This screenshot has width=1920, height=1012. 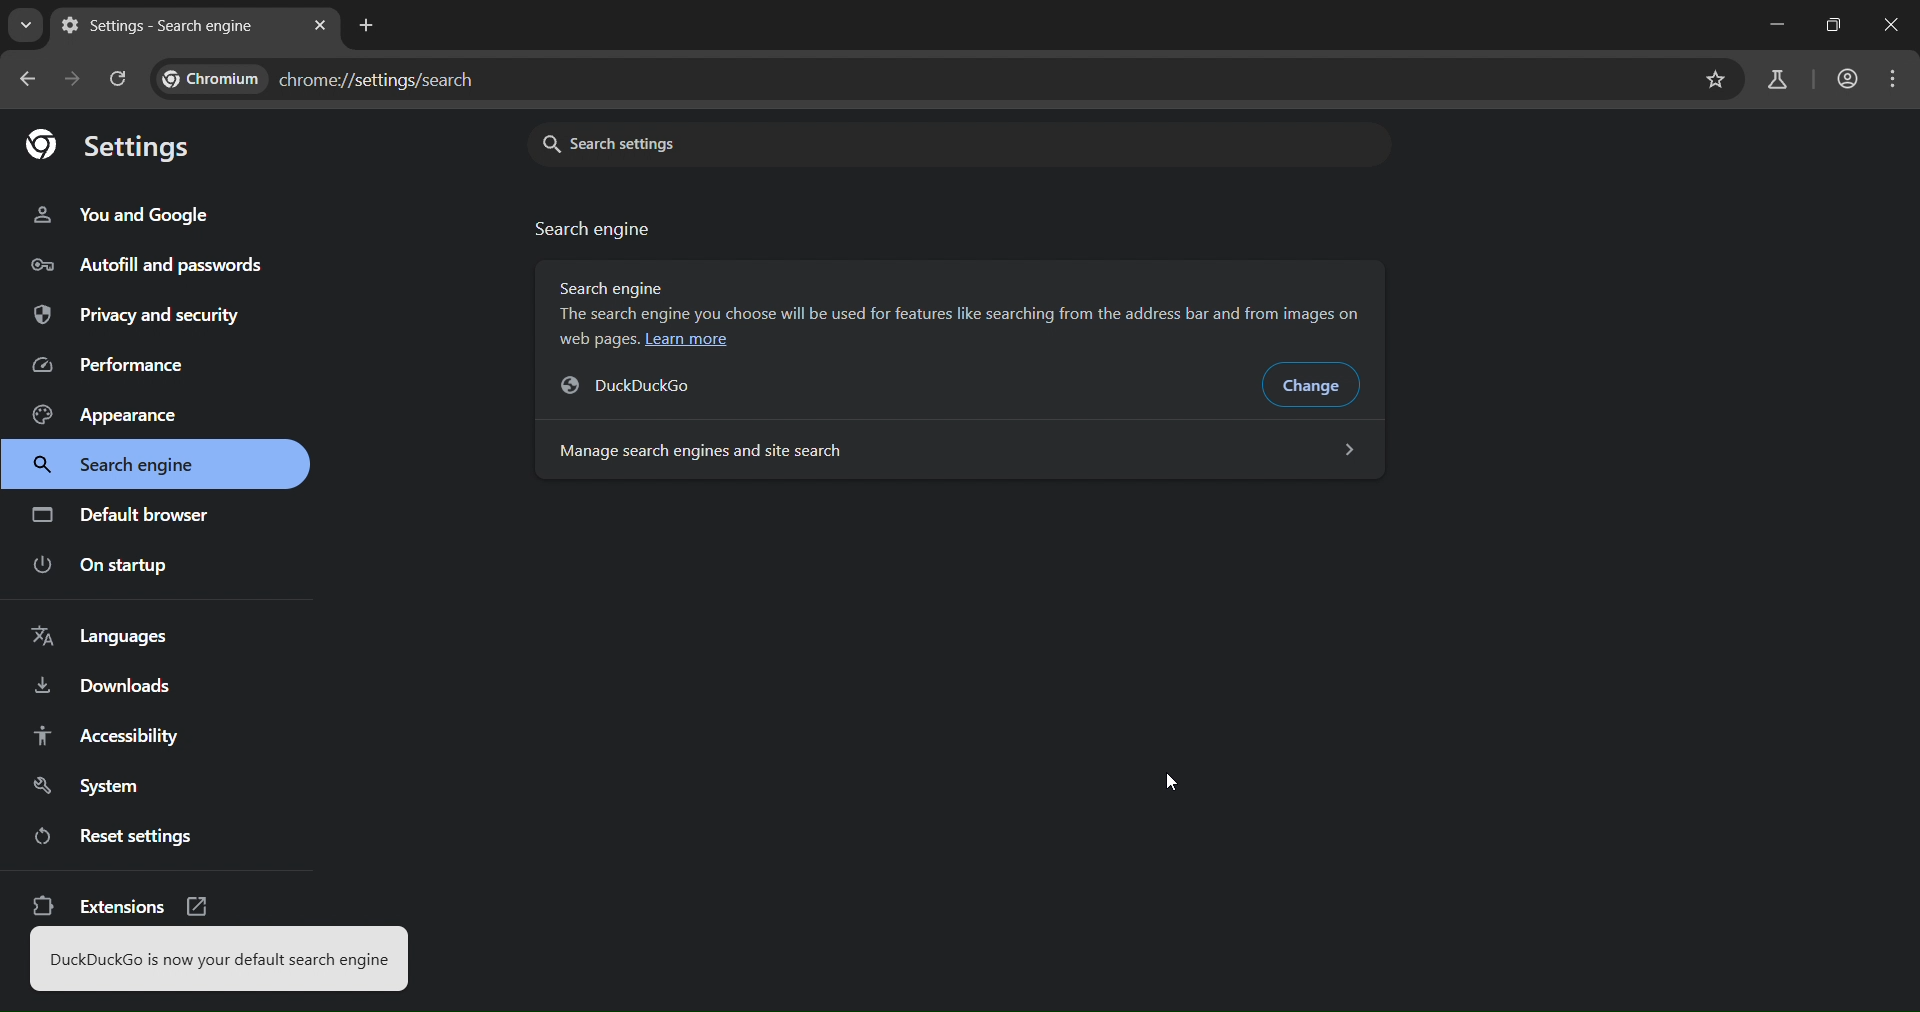 What do you see at coordinates (687, 340) in the screenshot?
I see `Learn more` at bounding box center [687, 340].